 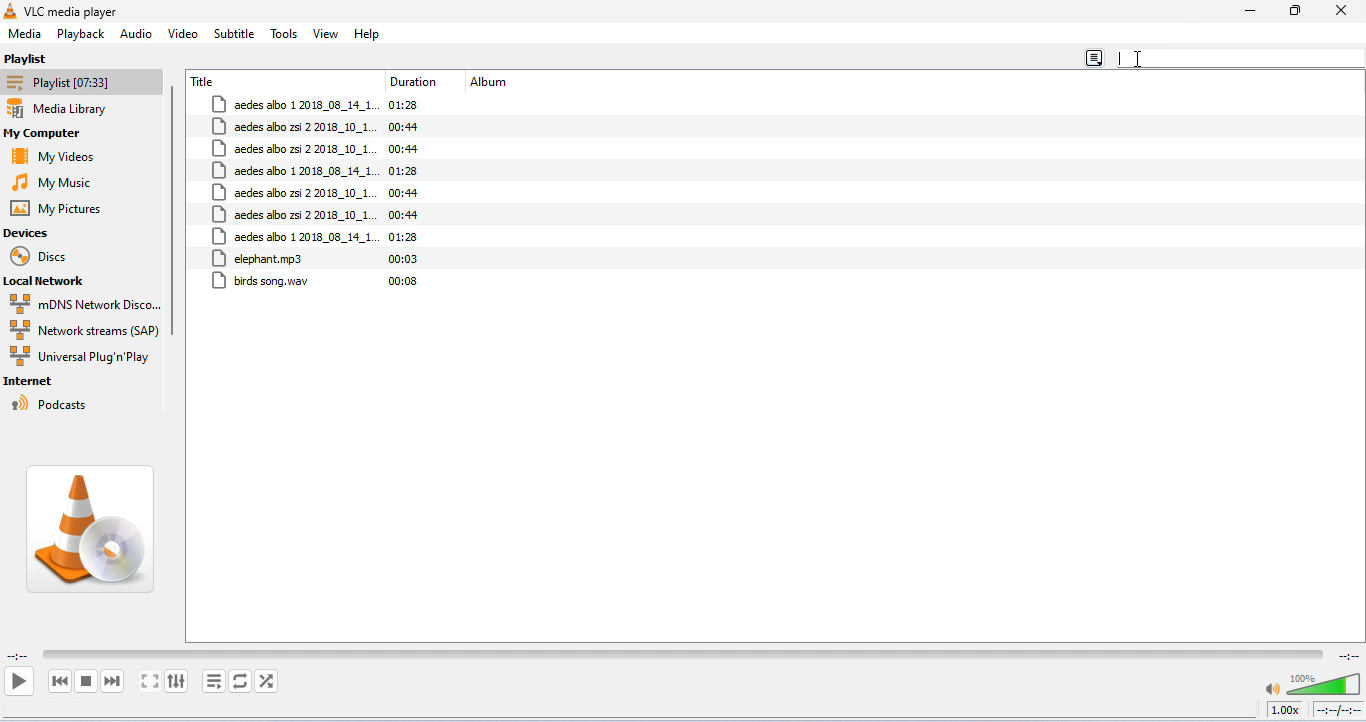 What do you see at coordinates (178, 682) in the screenshot?
I see `show extended settings` at bounding box center [178, 682].